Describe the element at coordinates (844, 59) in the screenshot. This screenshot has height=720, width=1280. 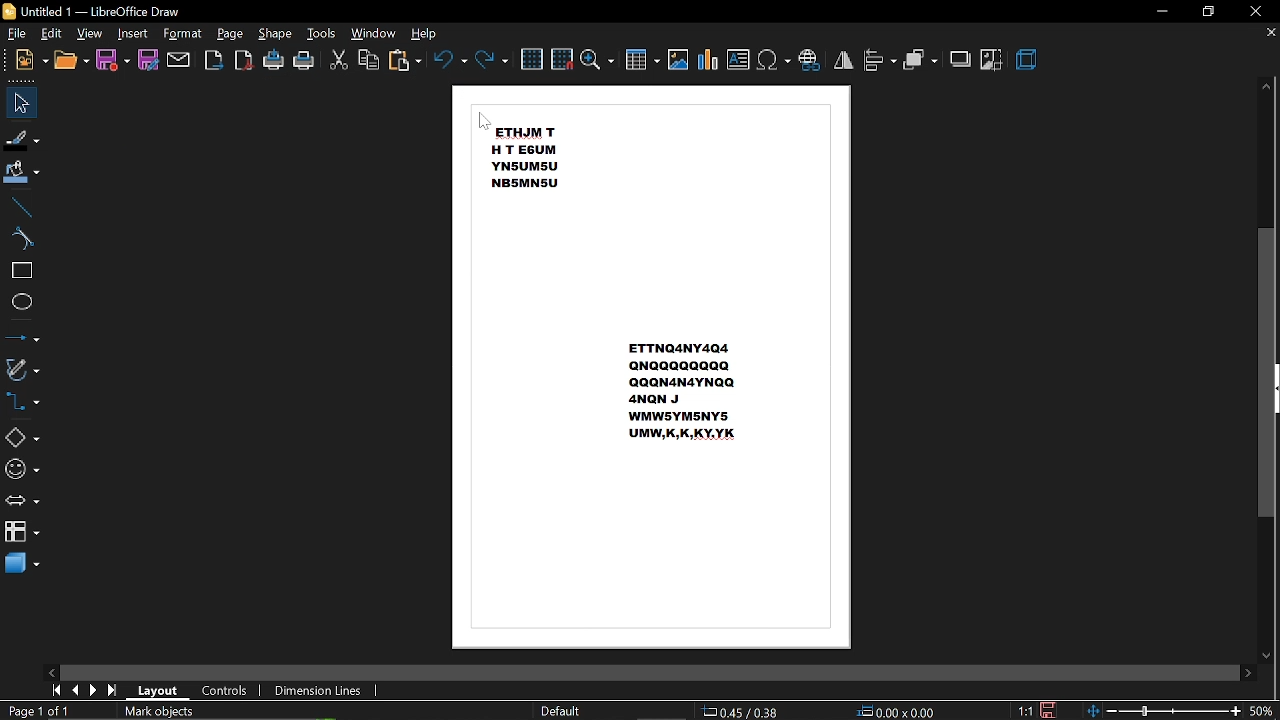
I see `flip` at that location.